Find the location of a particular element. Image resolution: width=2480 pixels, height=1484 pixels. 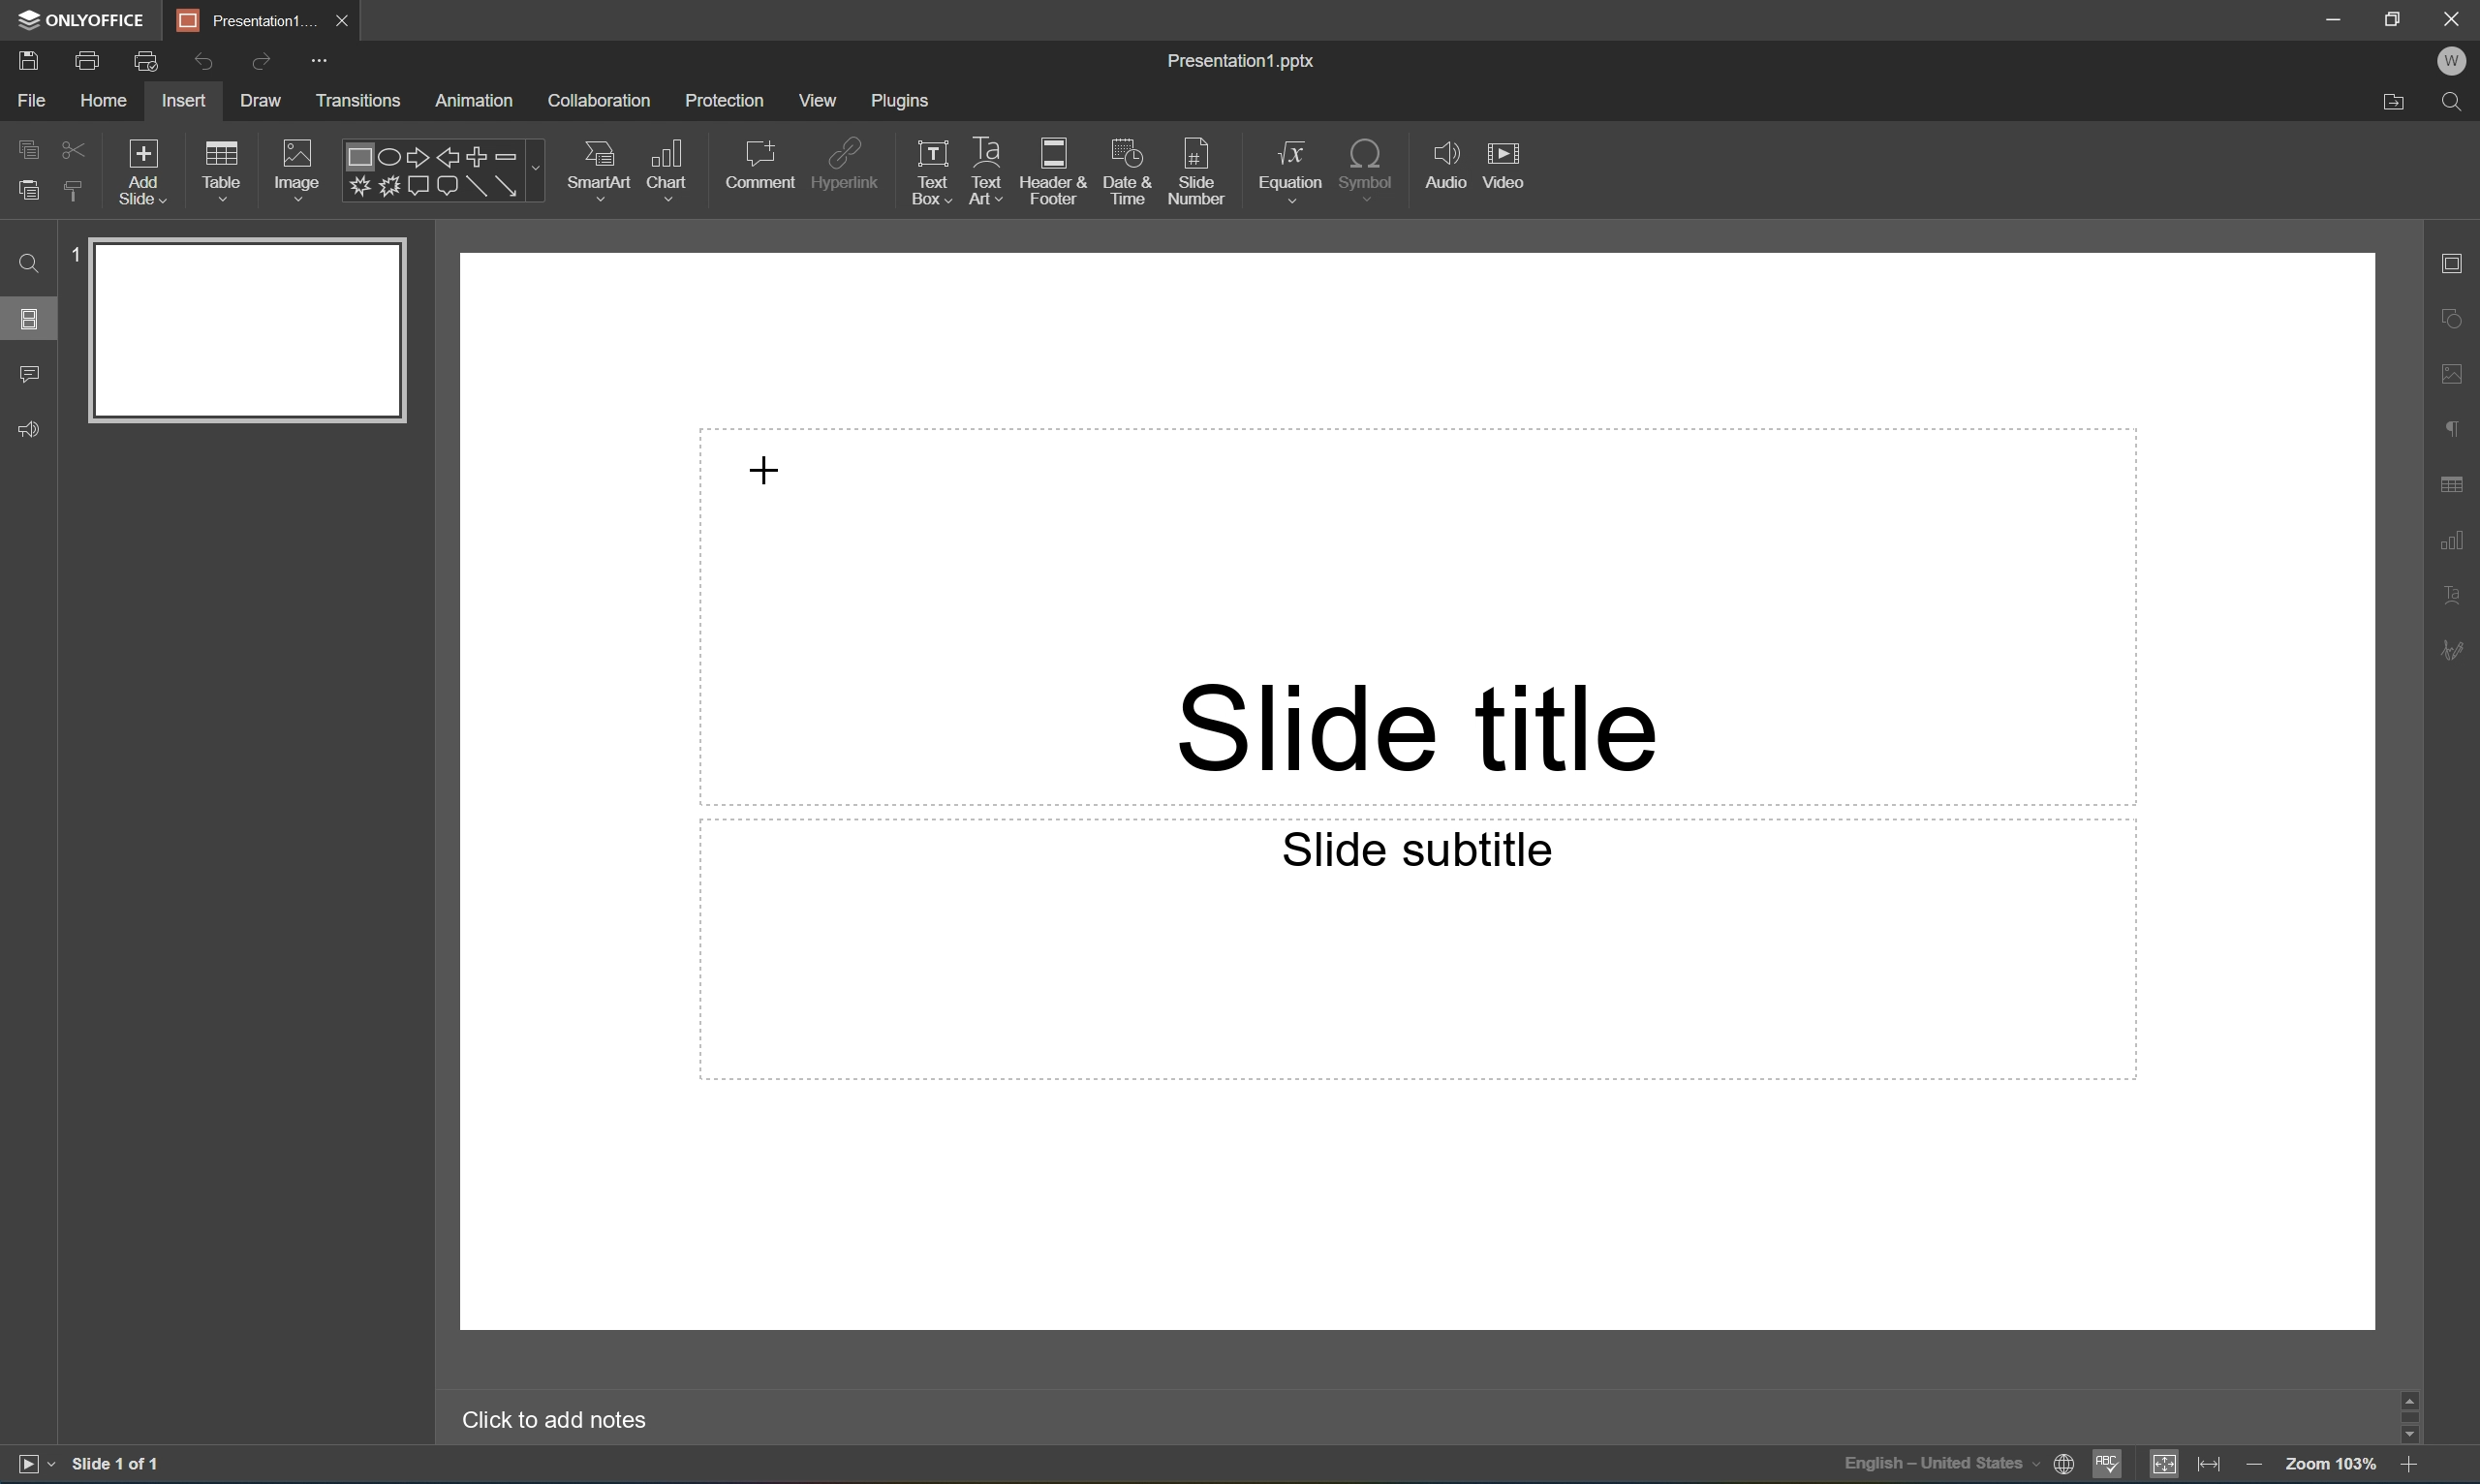

1 is located at coordinates (76, 254).